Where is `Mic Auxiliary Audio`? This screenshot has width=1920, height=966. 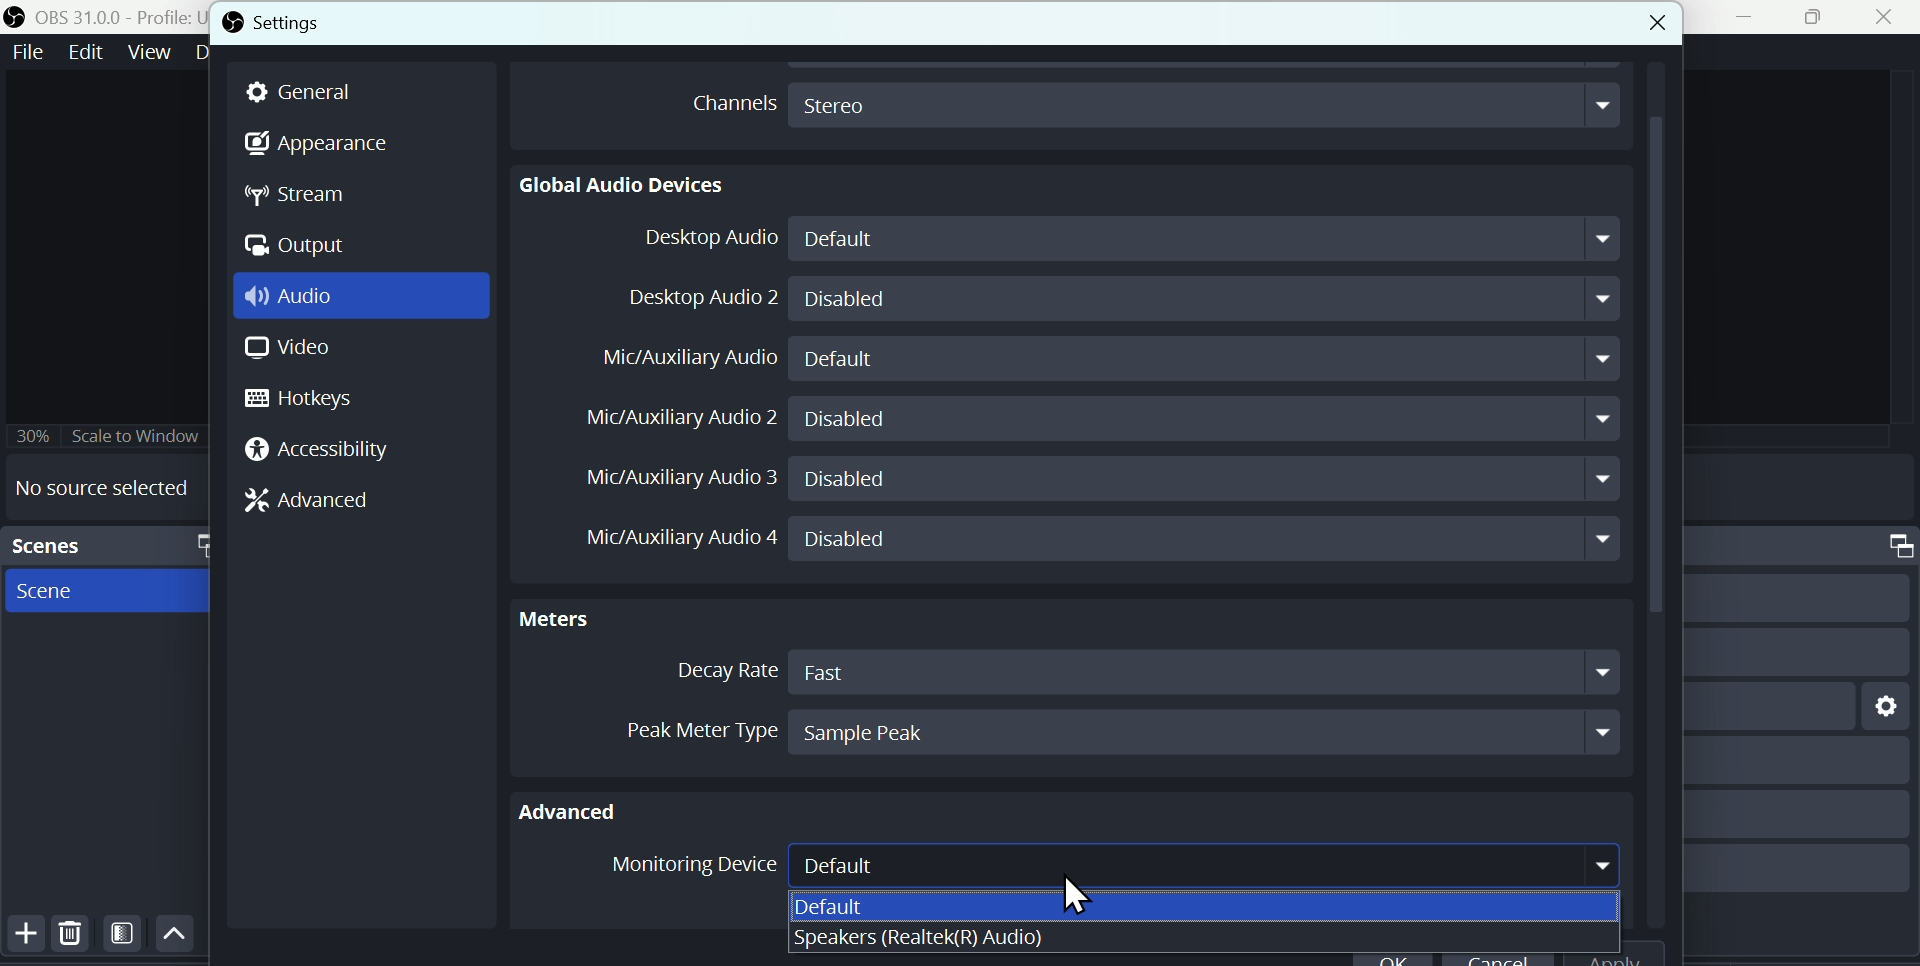
Mic Auxiliary Audio is located at coordinates (692, 359).